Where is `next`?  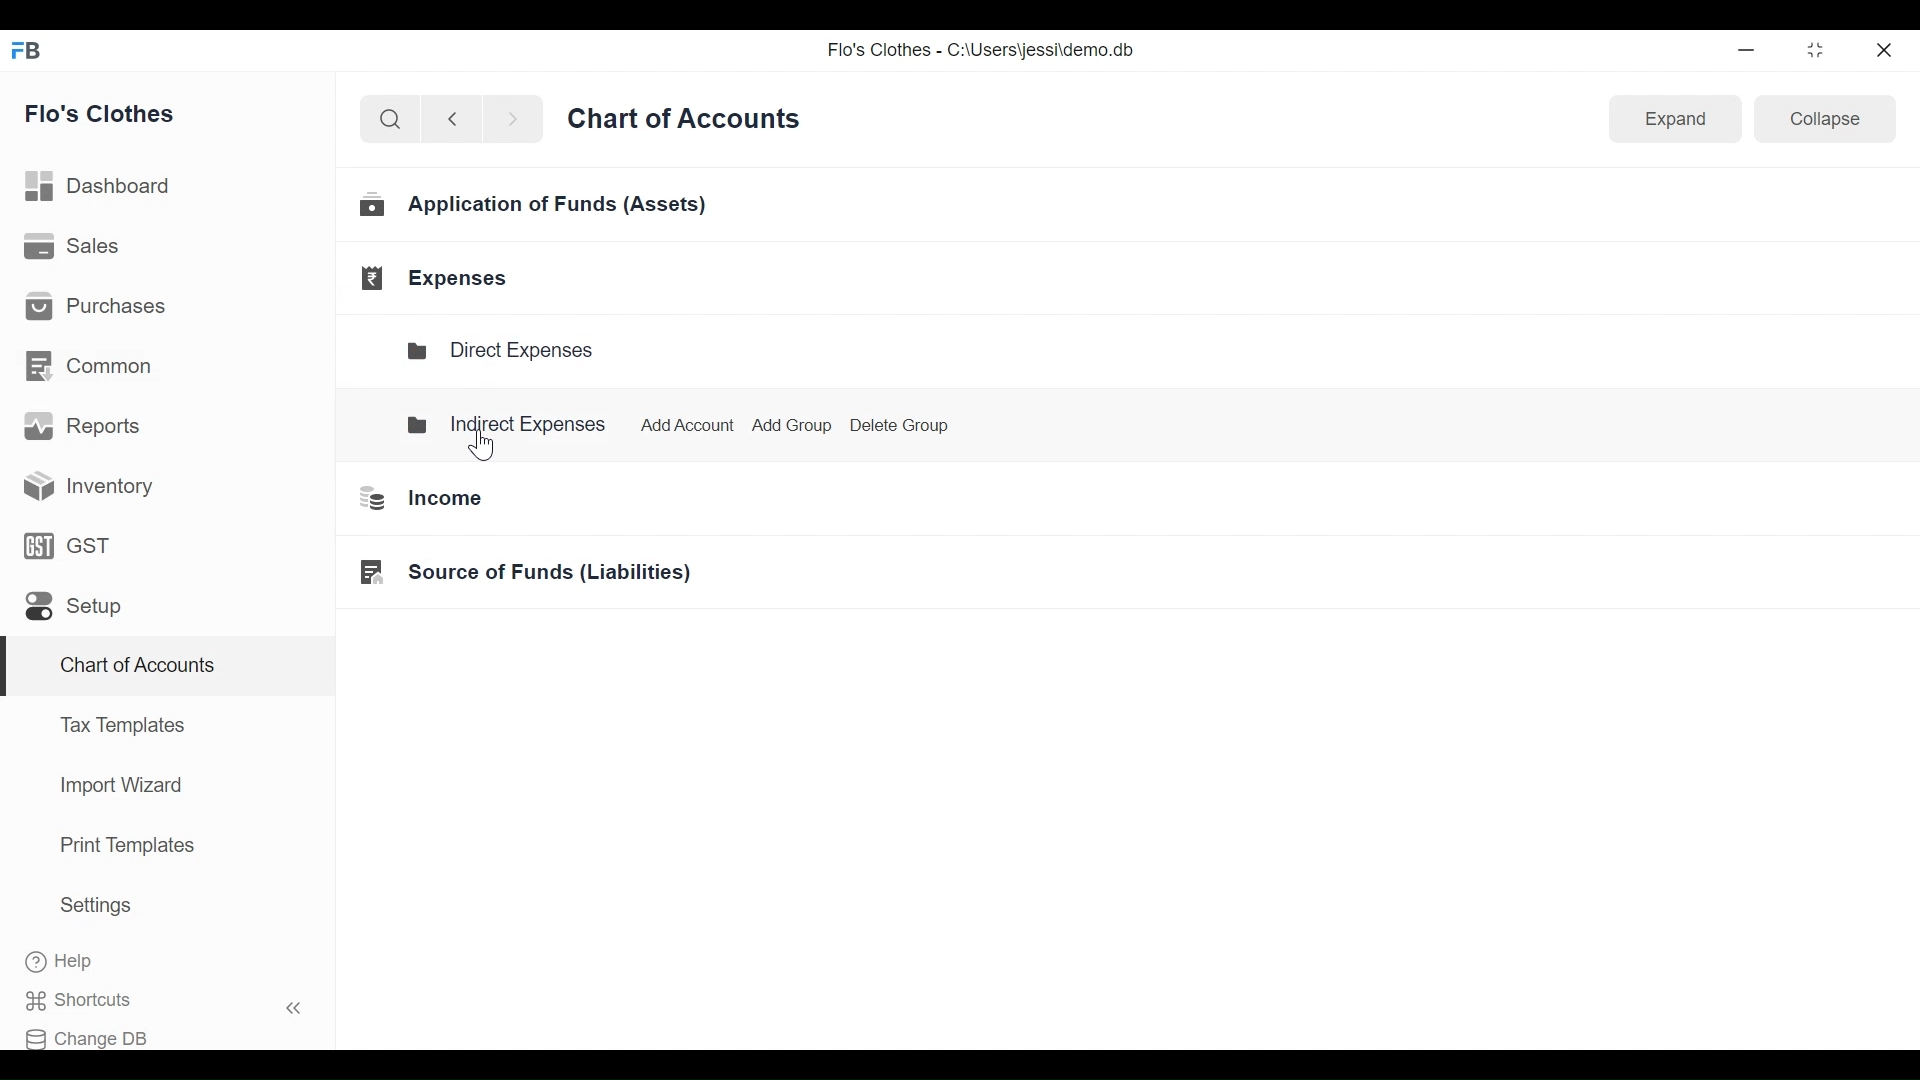 next is located at coordinates (516, 123).